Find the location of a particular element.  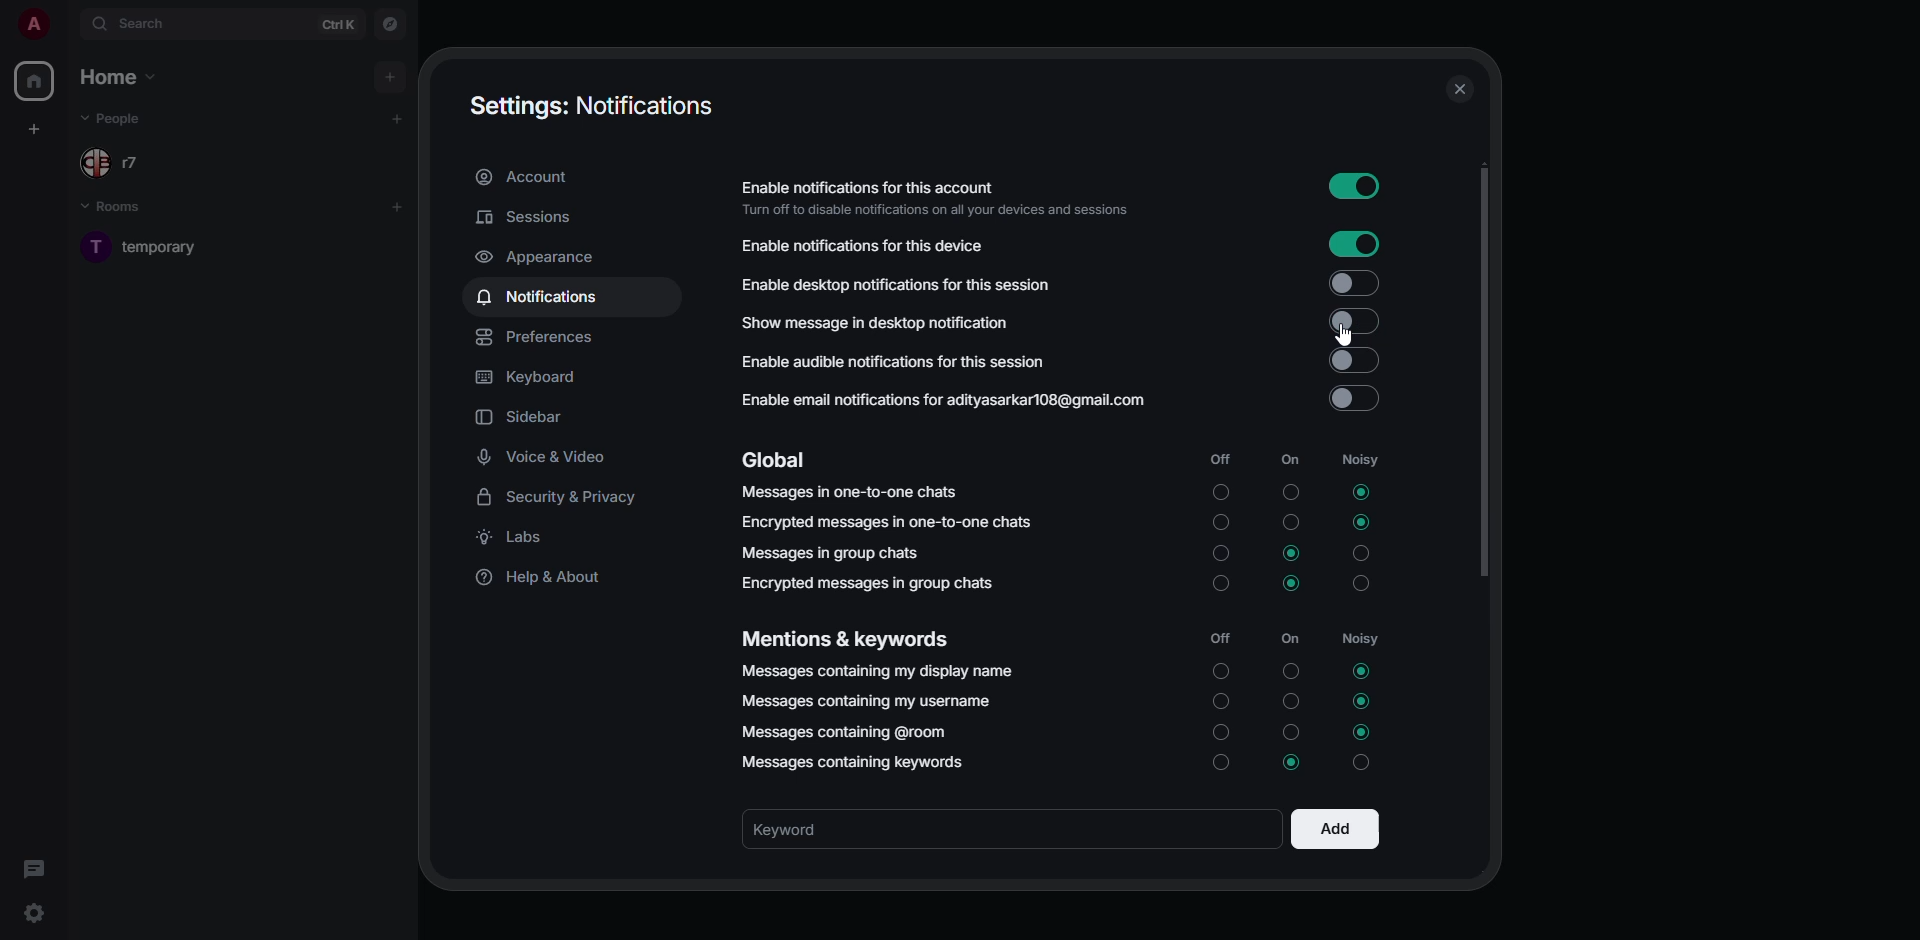

navigator is located at coordinates (388, 23).